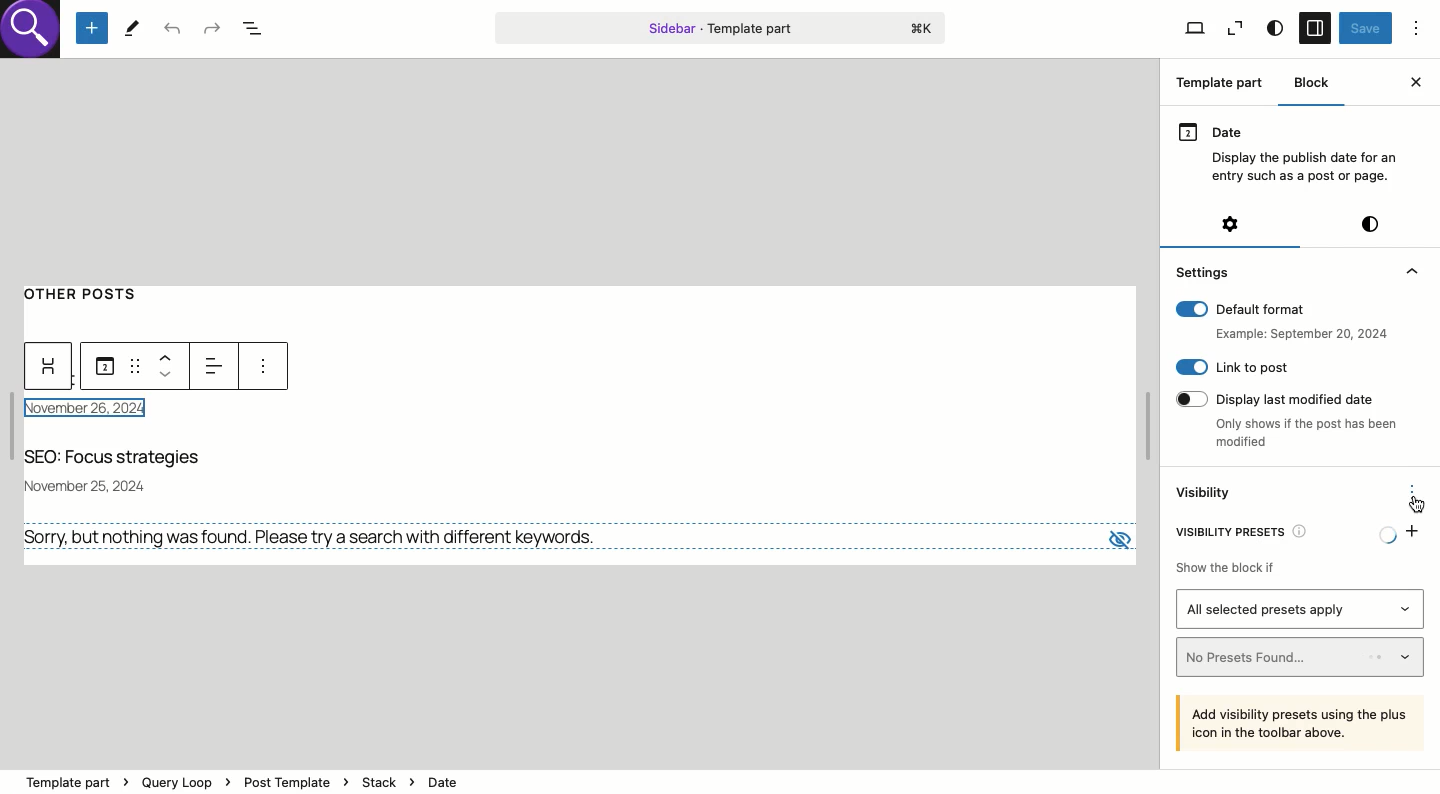 The height and width of the screenshot is (794, 1440). What do you see at coordinates (104, 367) in the screenshot?
I see `Date` at bounding box center [104, 367].